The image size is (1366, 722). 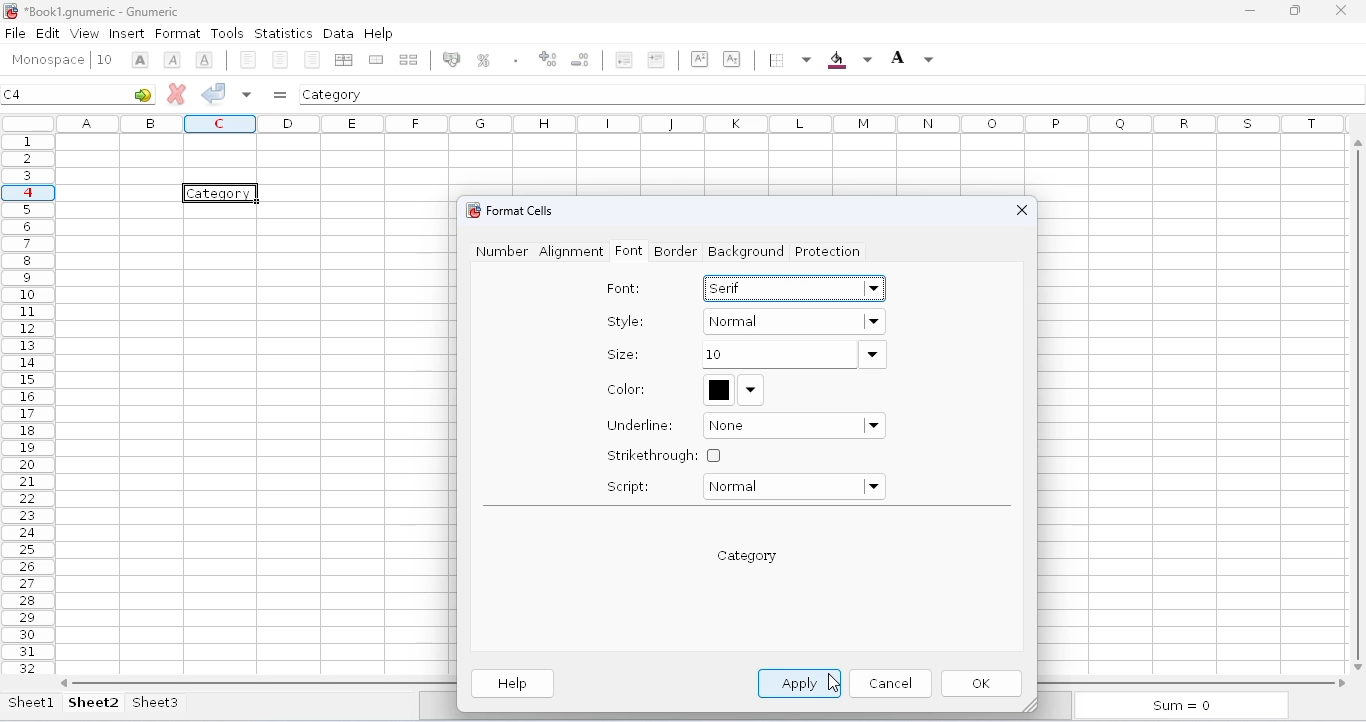 I want to click on statistics, so click(x=283, y=34).